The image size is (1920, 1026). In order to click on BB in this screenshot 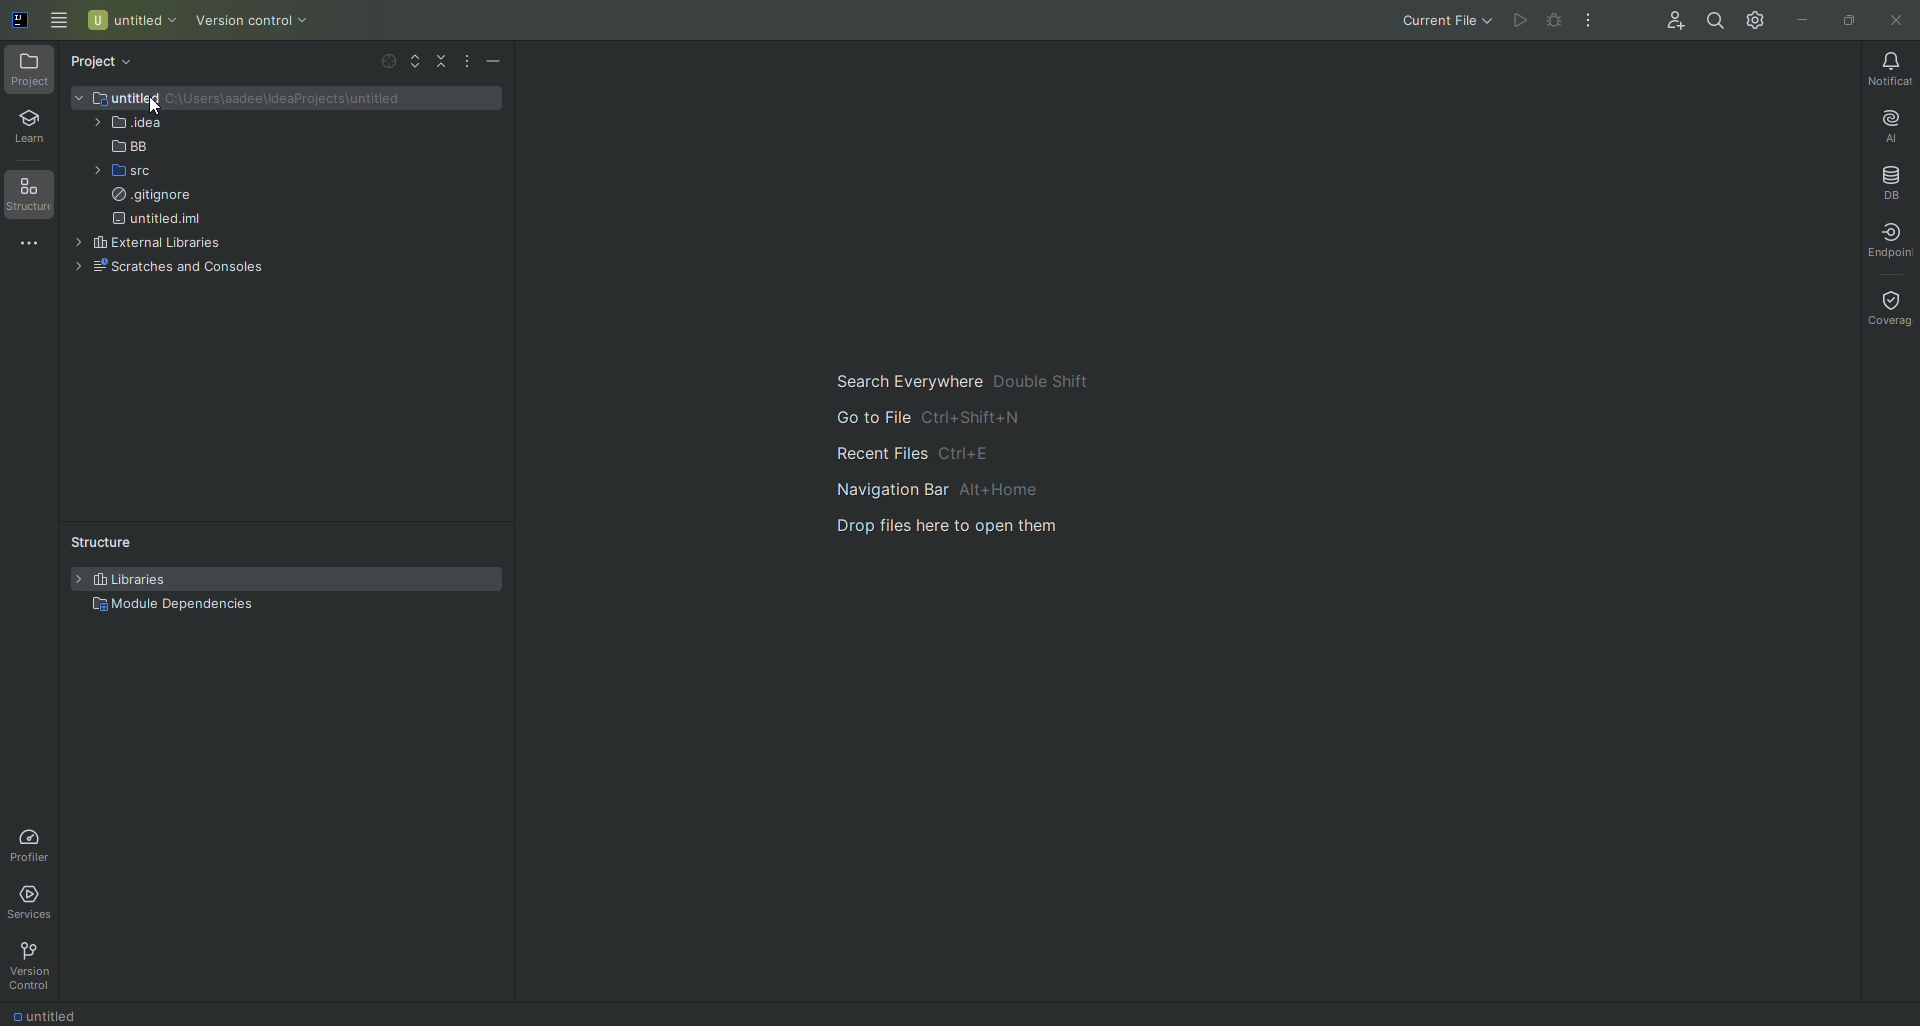, I will do `click(118, 147)`.